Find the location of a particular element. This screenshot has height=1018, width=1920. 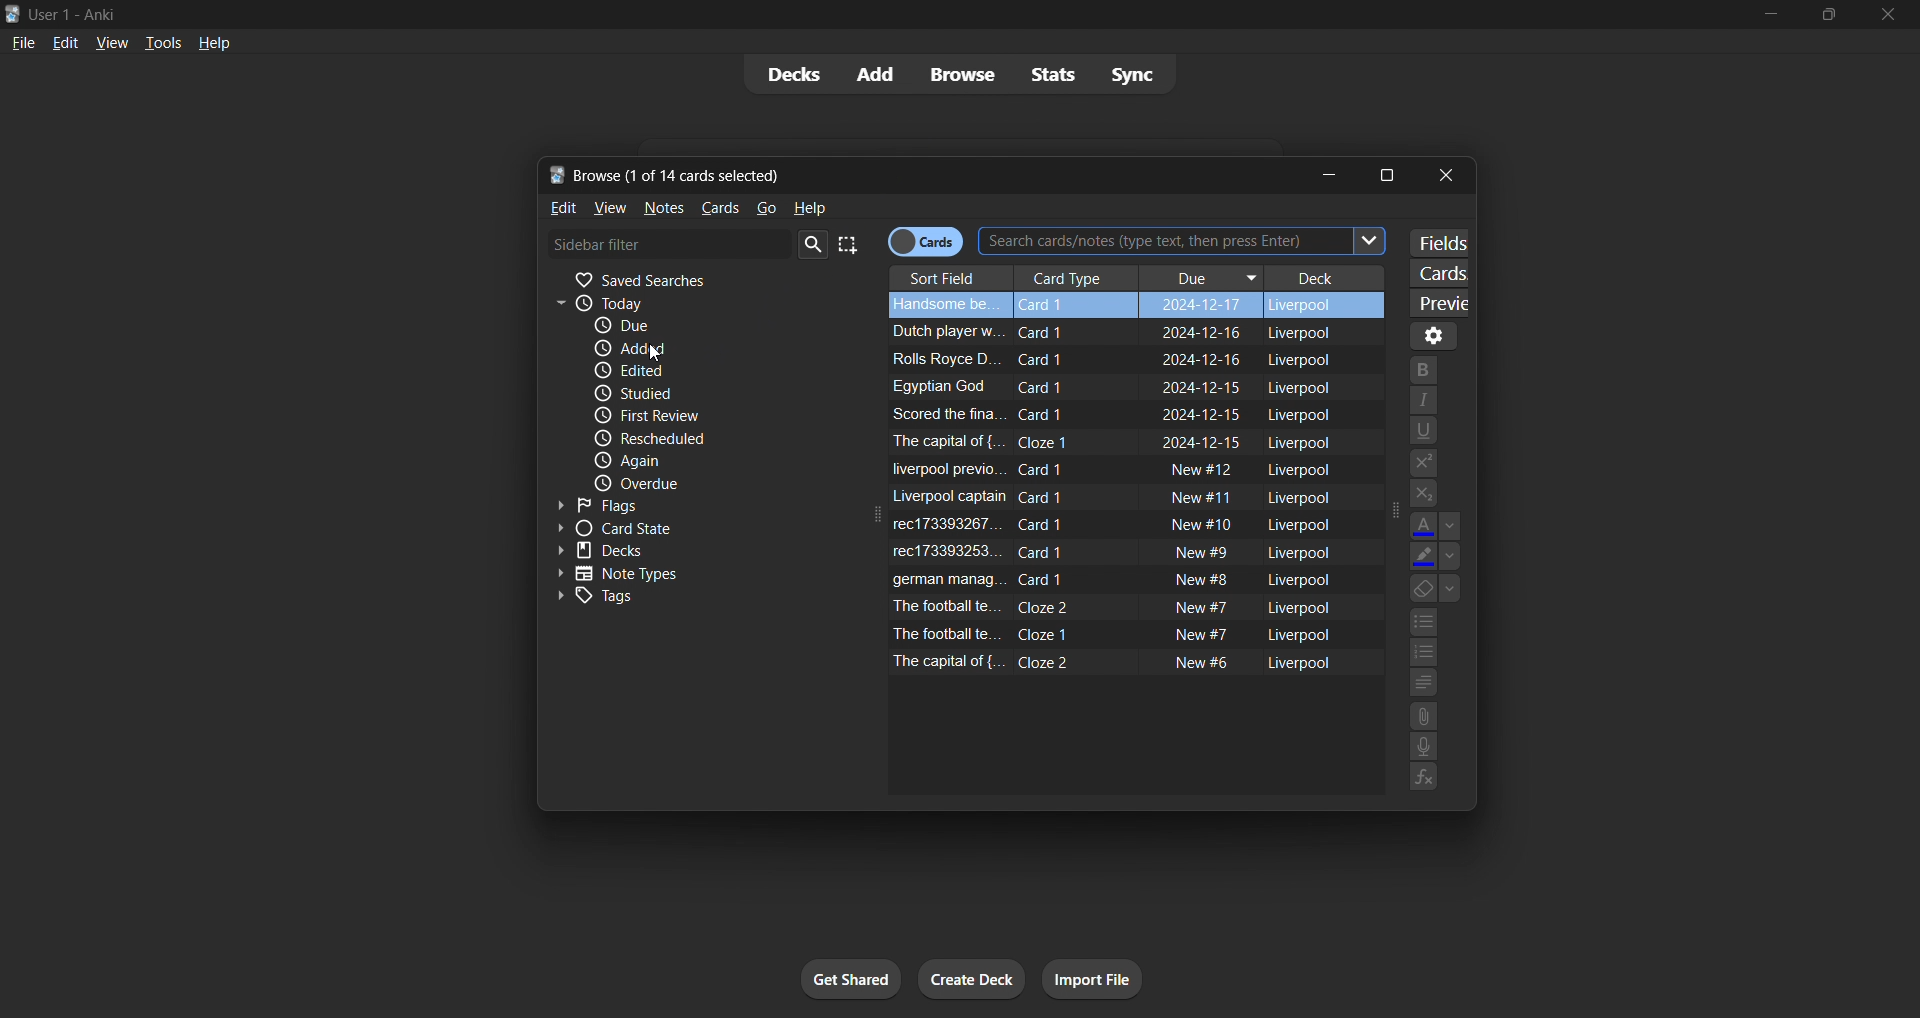

card text styling is located at coordinates (1432, 574).